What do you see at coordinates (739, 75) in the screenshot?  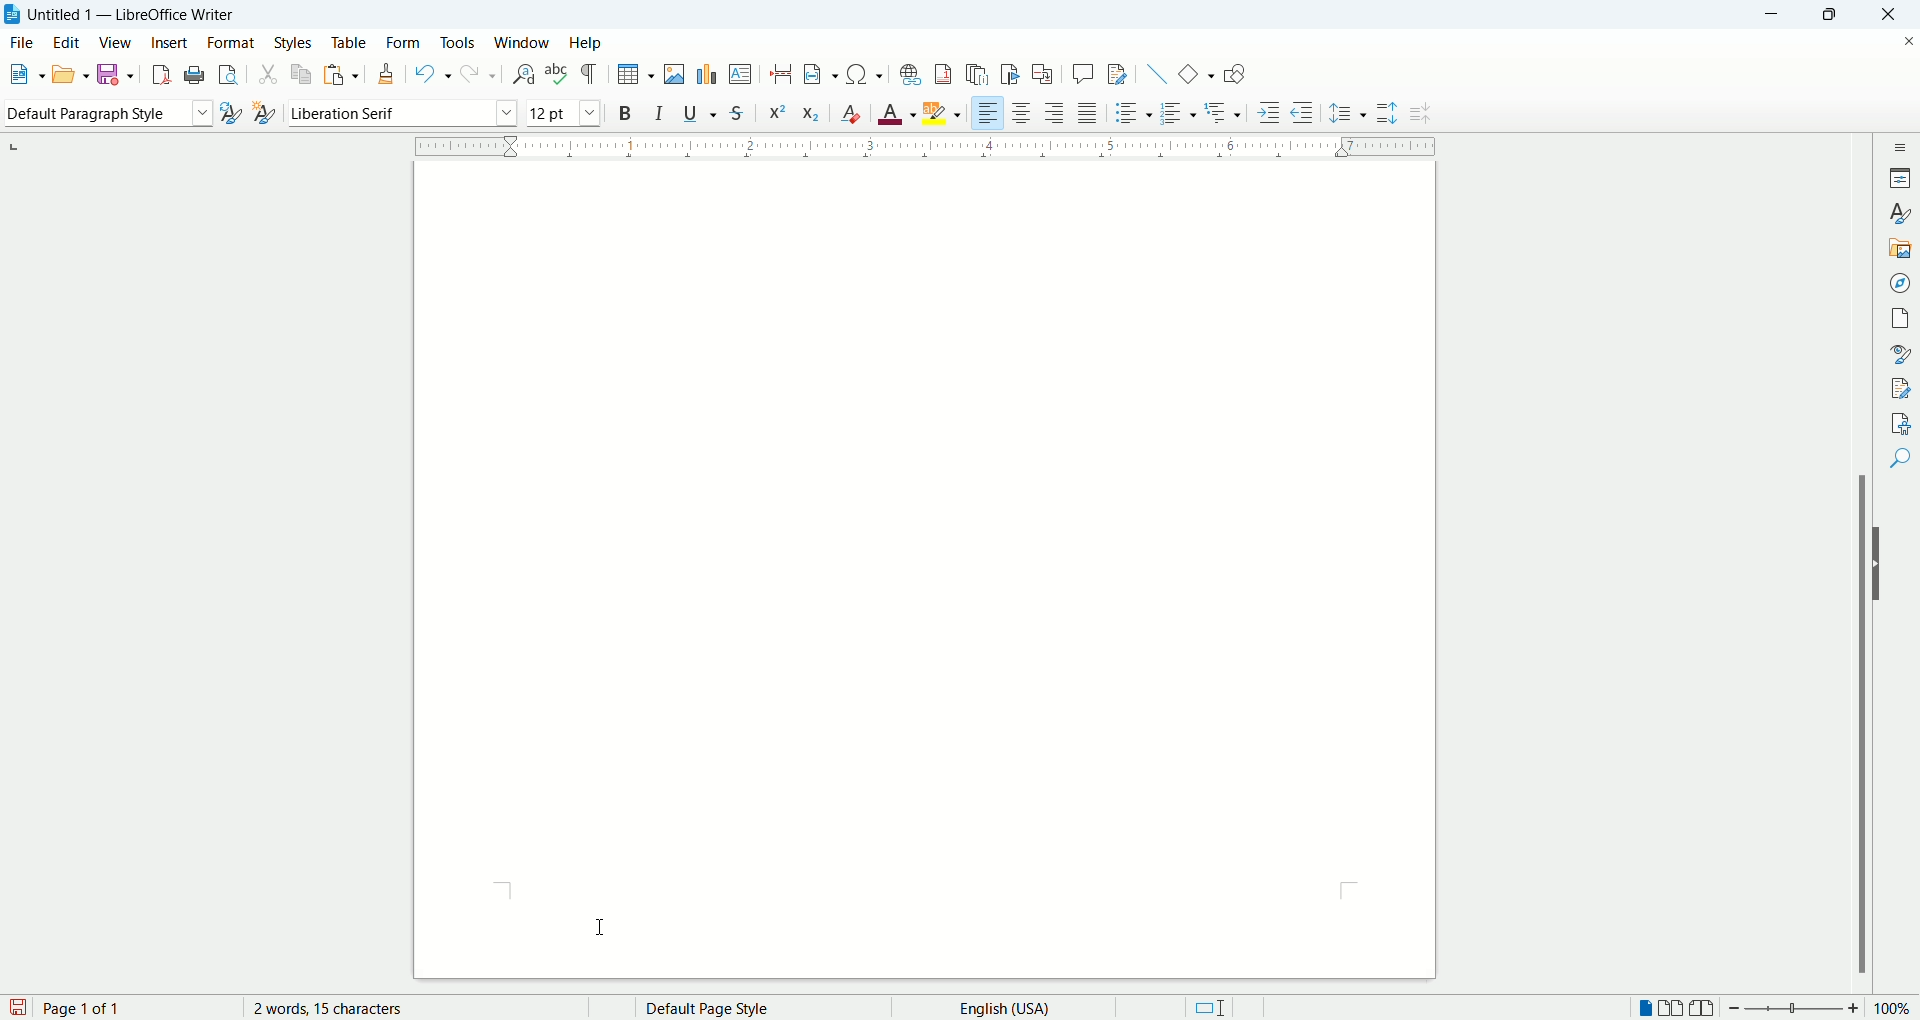 I see `insert text` at bounding box center [739, 75].